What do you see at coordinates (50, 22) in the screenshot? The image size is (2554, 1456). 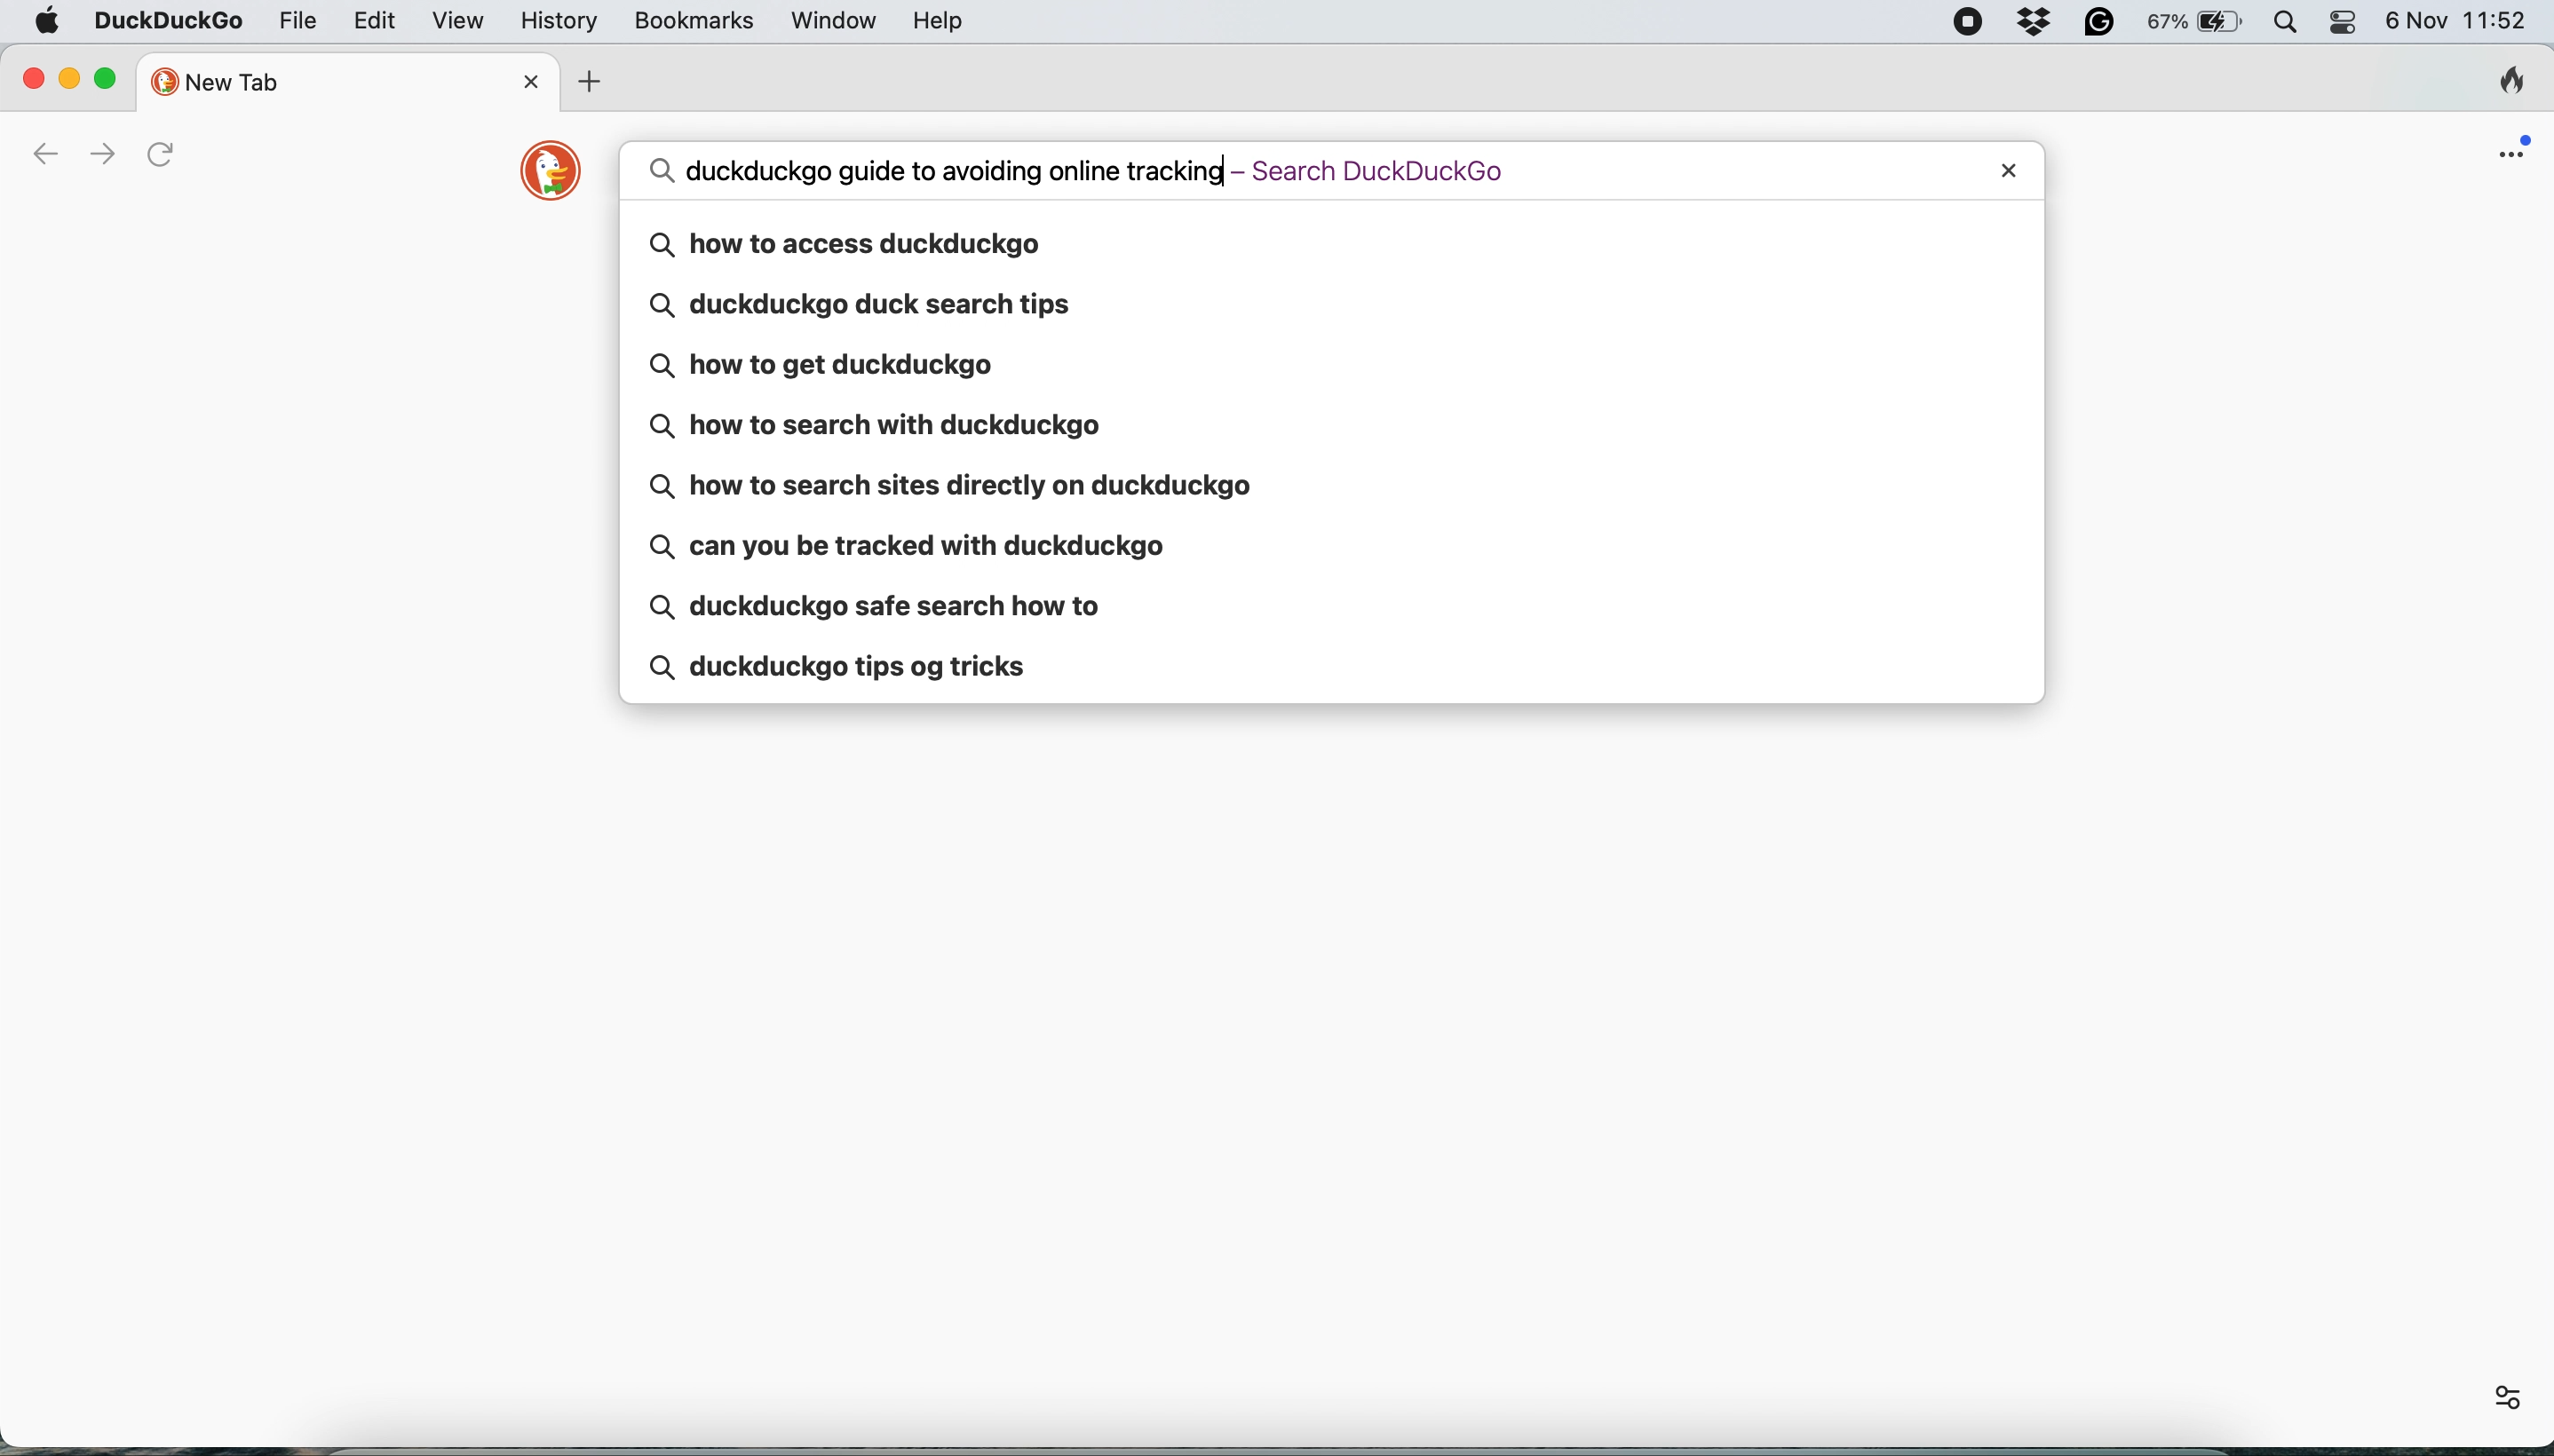 I see `system logo` at bounding box center [50, 22].